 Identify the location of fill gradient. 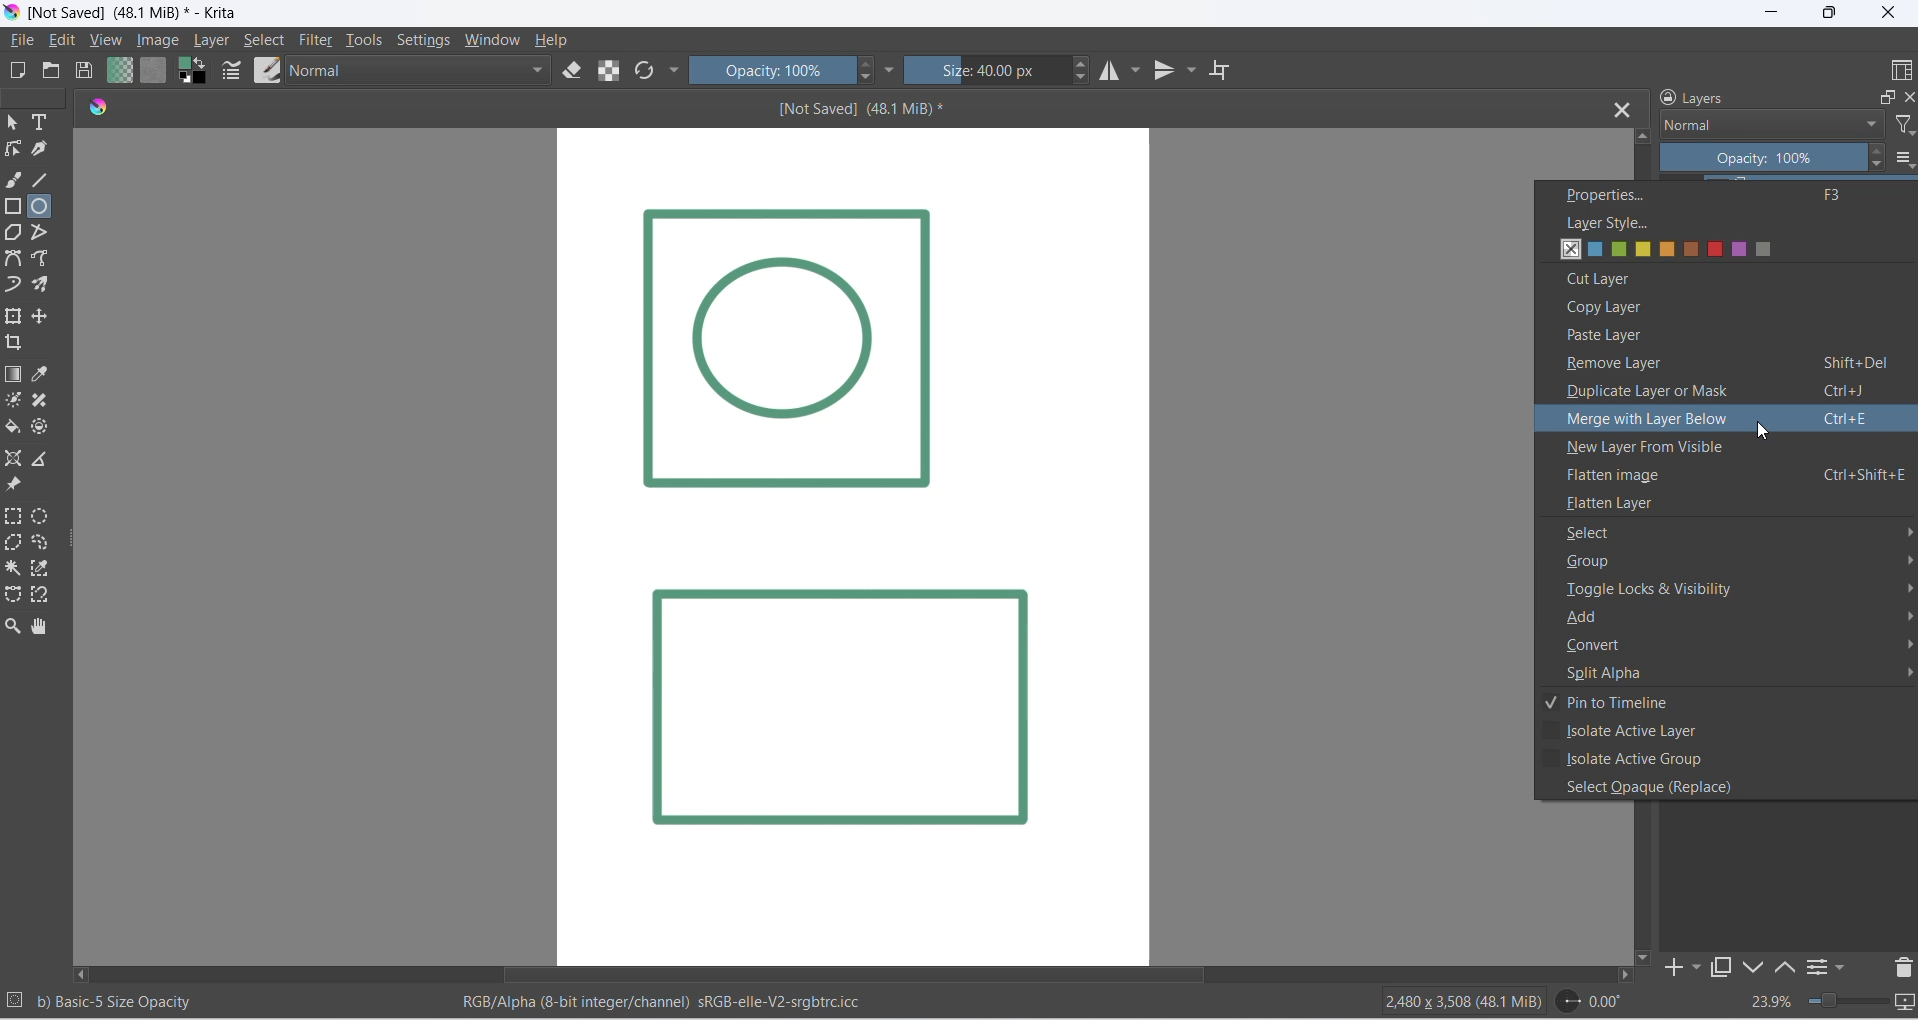
(121, 72).